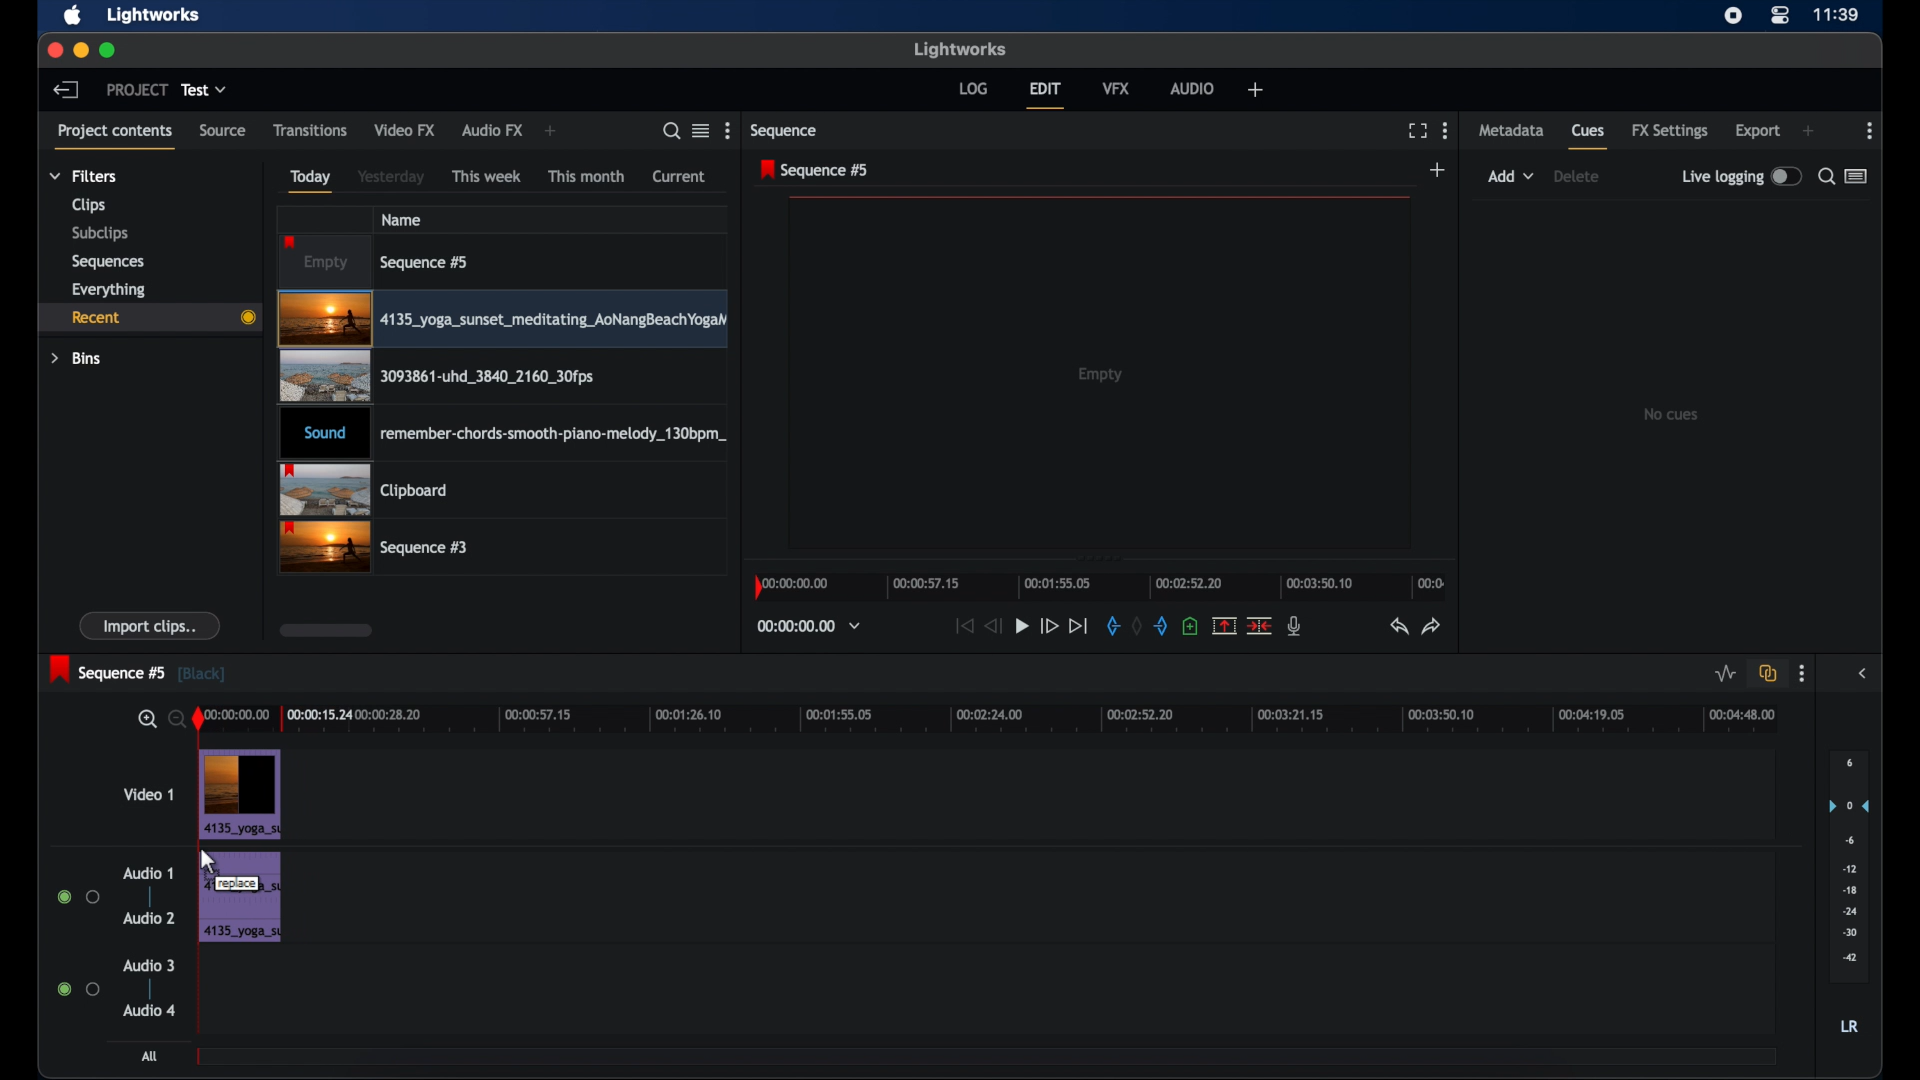 The image size is (1920, 1080). I want to click on LR, so click(1849, 1026).